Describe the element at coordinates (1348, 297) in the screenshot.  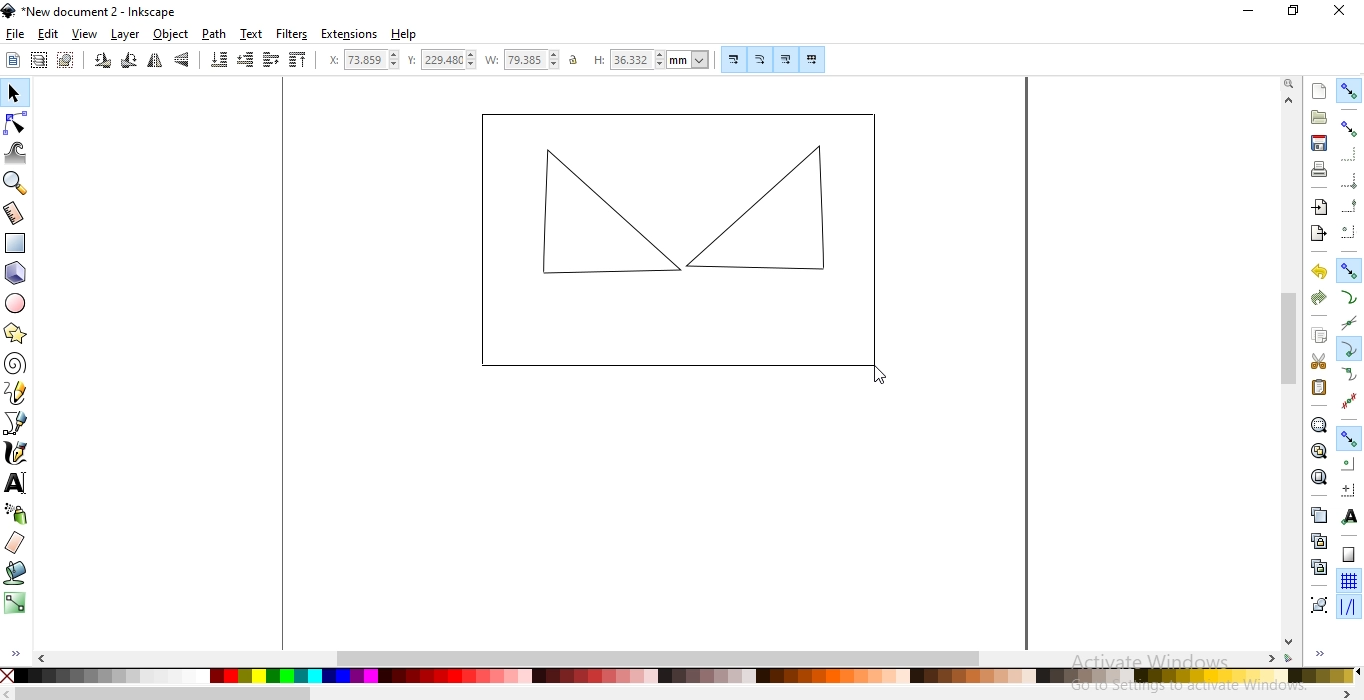
I see `snap to paths` at that location.